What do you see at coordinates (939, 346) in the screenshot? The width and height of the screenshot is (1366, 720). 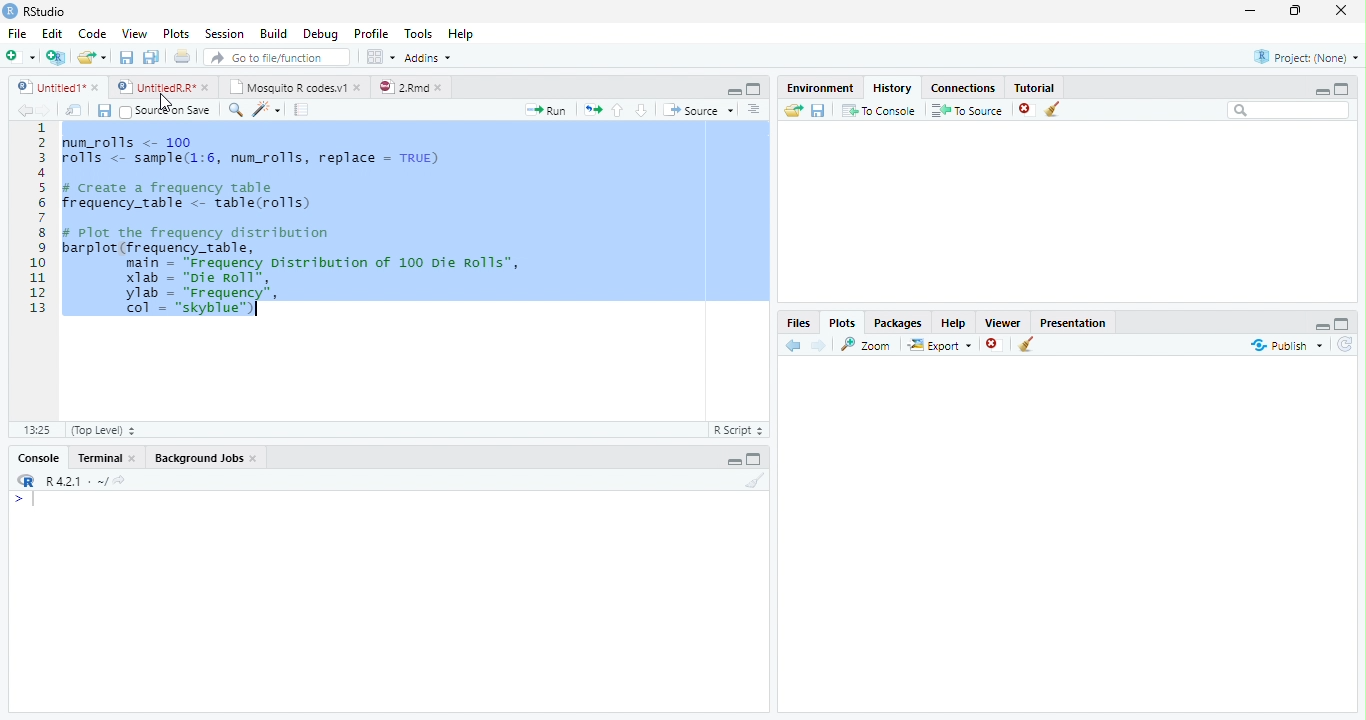 I see `Export` at bounding box center [939, 346].